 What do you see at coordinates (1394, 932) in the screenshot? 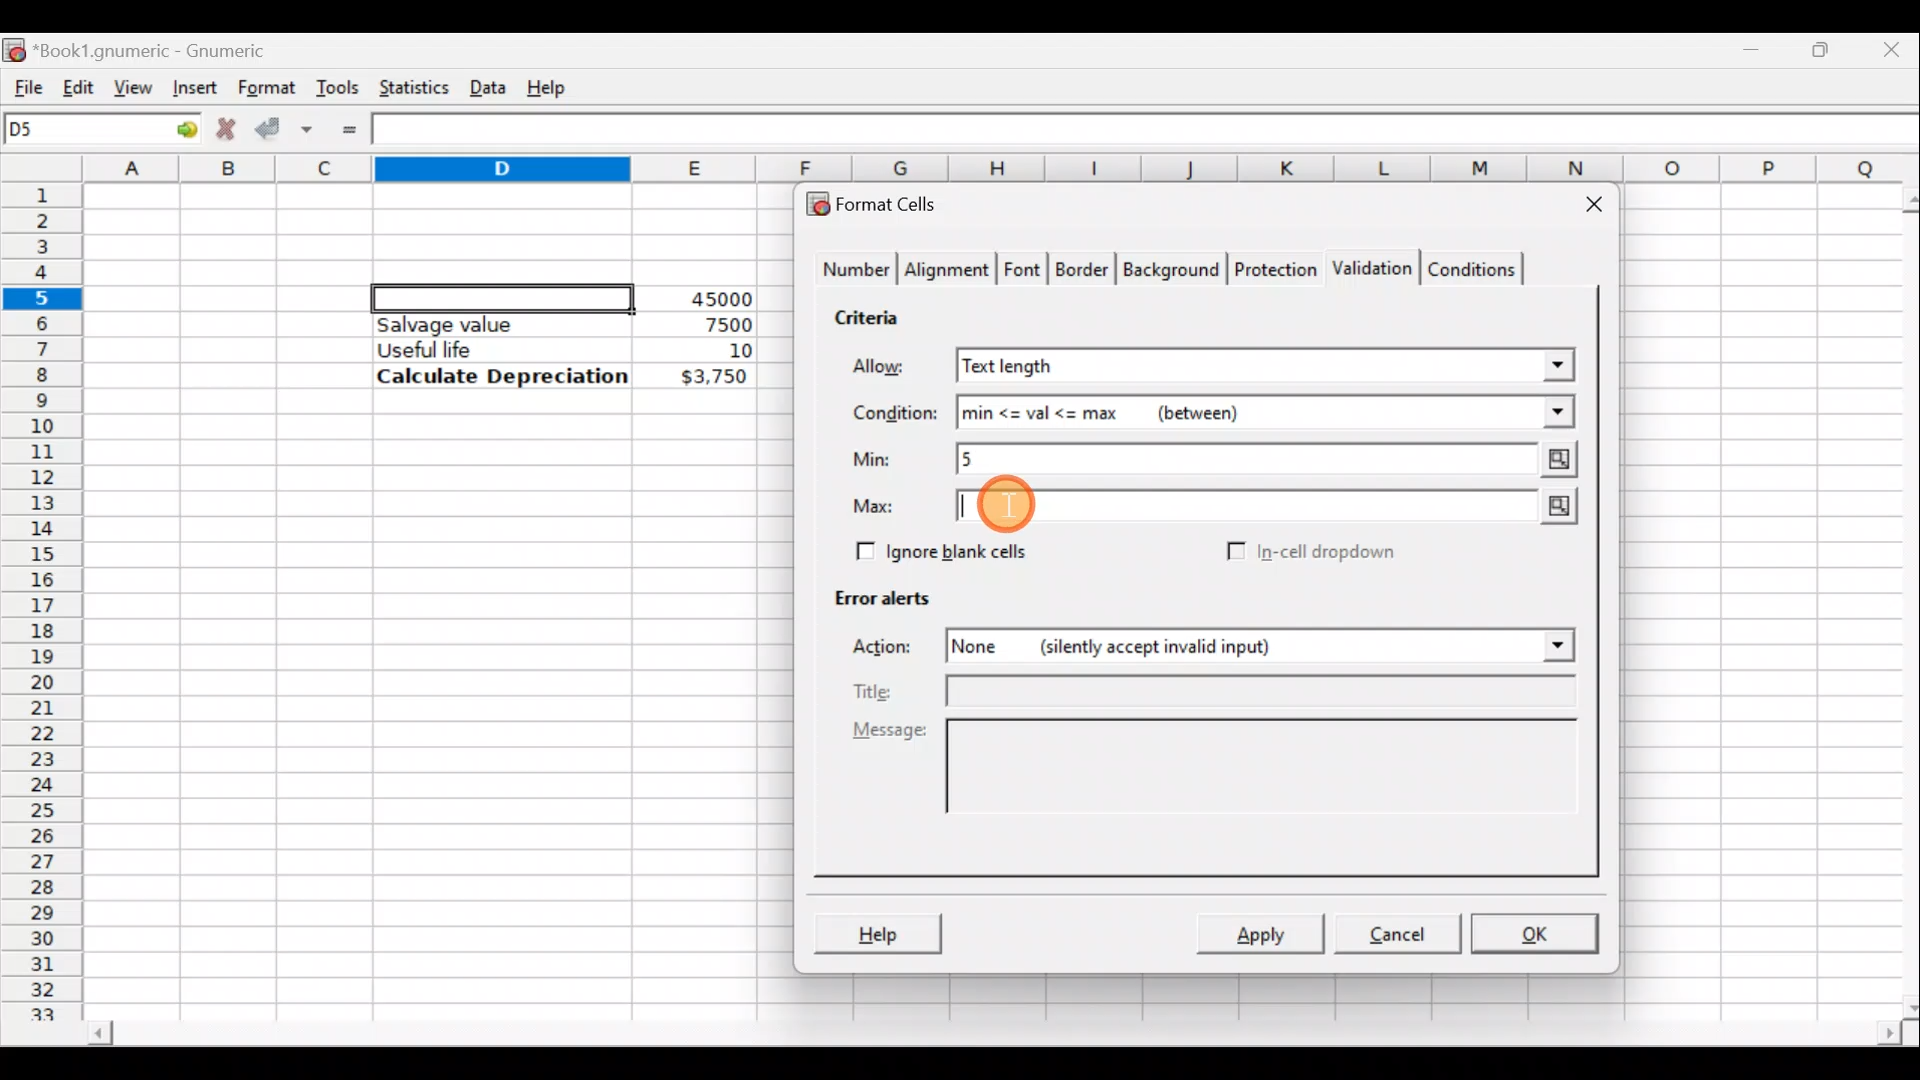
I see `Cancel` at bounding box center [1394, 932].